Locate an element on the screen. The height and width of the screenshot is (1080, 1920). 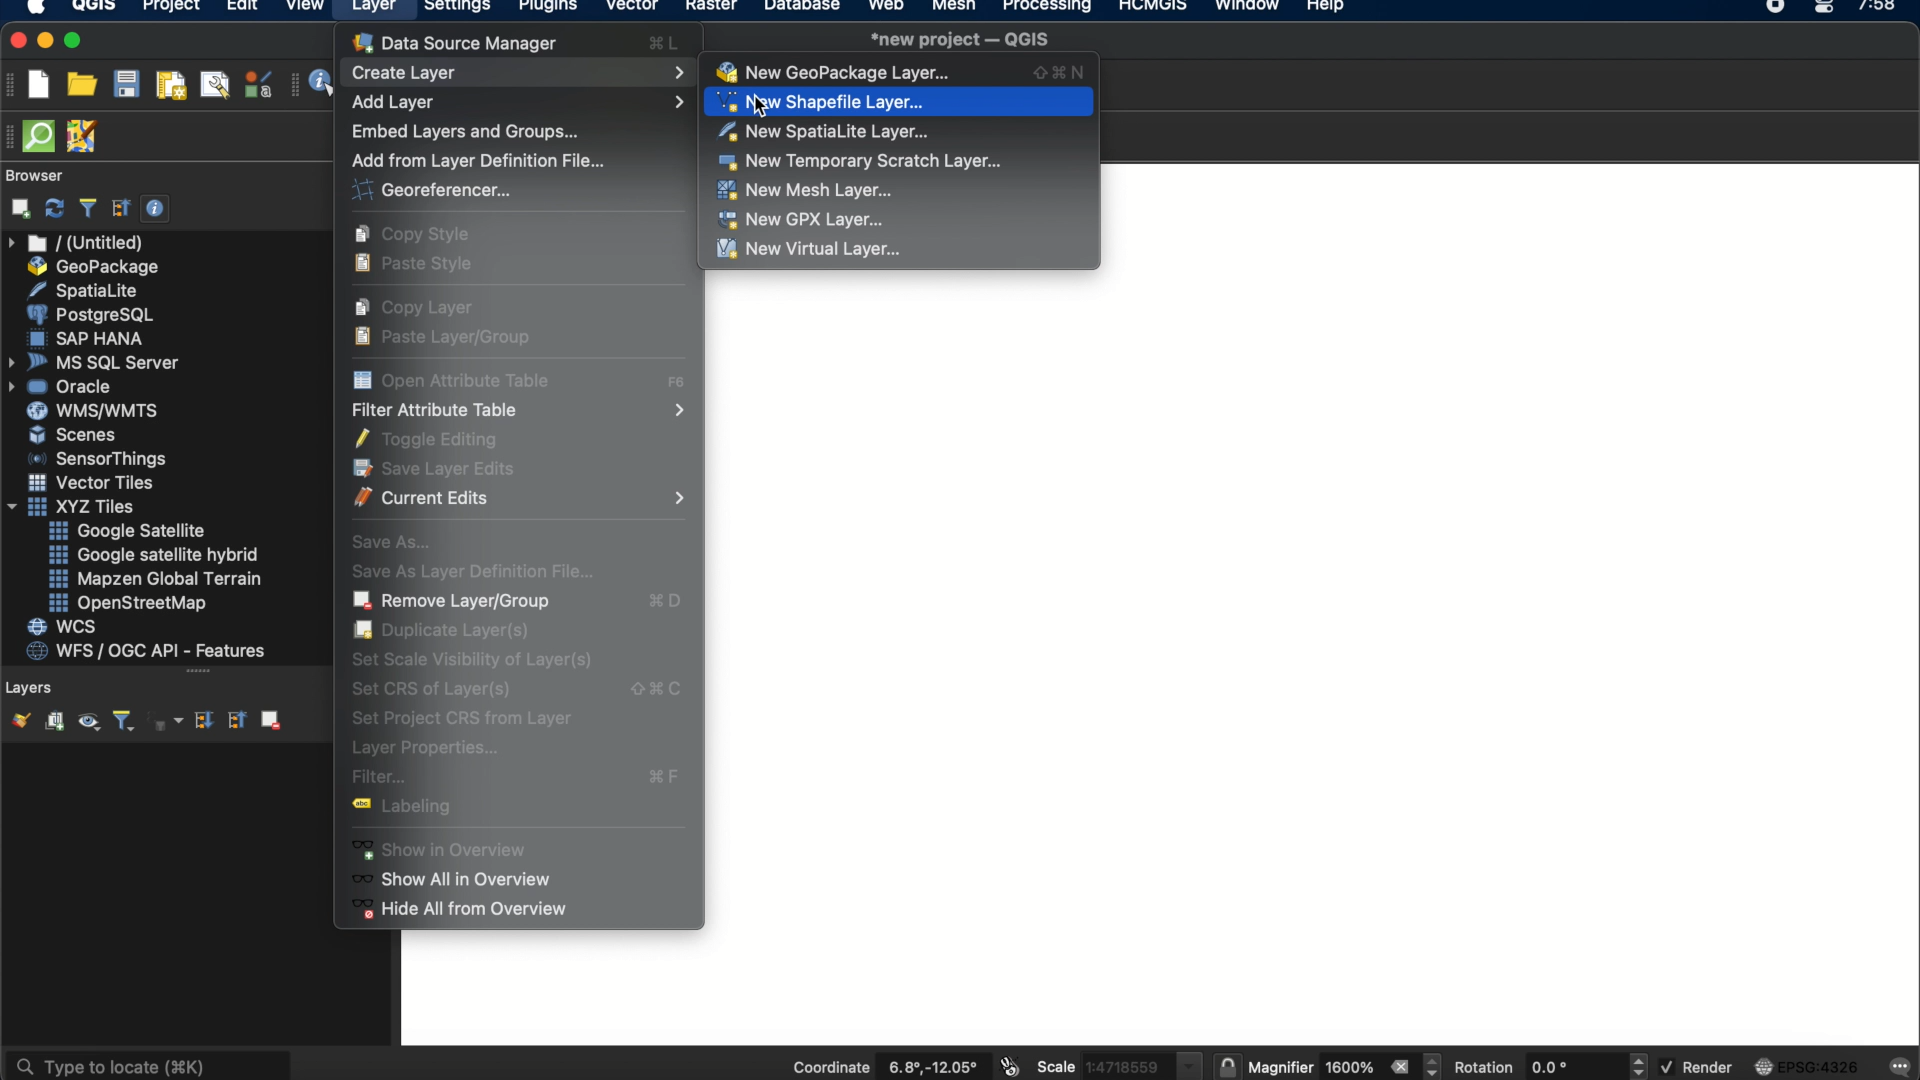
set scene visibility of layers is located at coordinates (476, 659).